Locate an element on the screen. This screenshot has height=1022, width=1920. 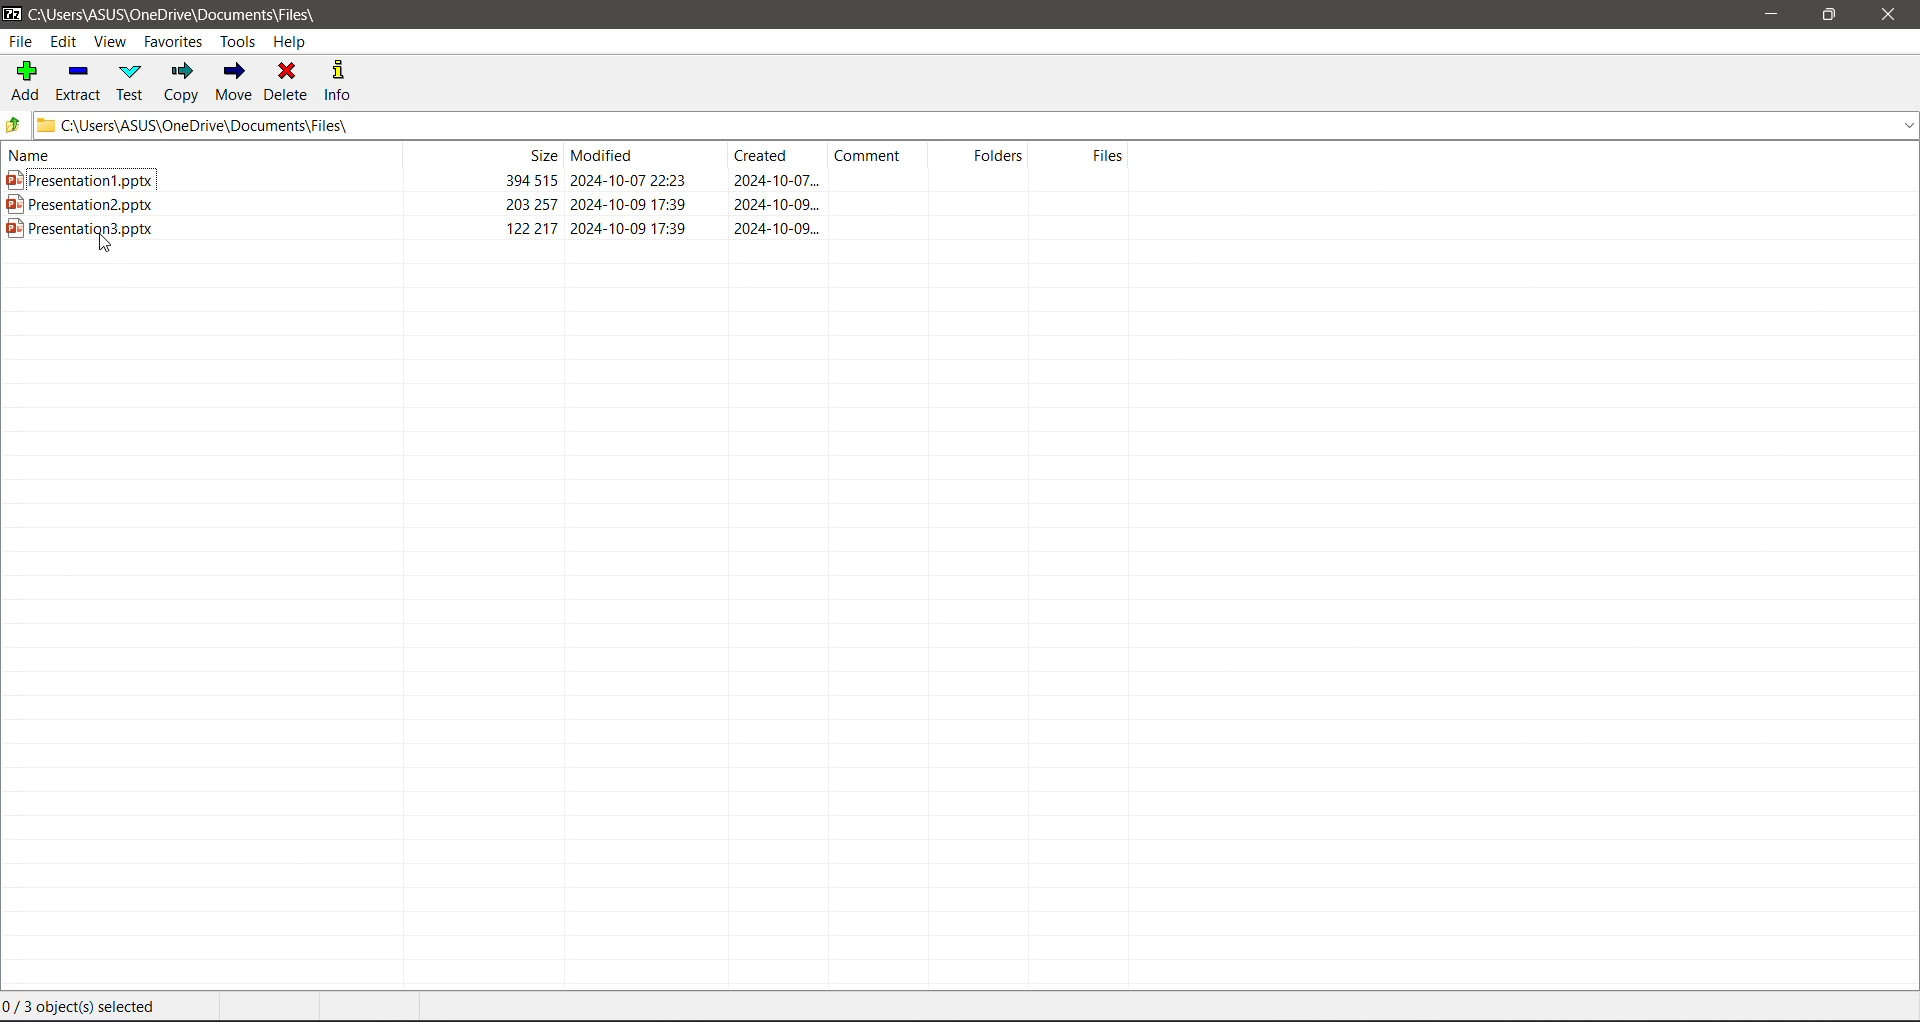
Files is located at coordinates (1087, 156).